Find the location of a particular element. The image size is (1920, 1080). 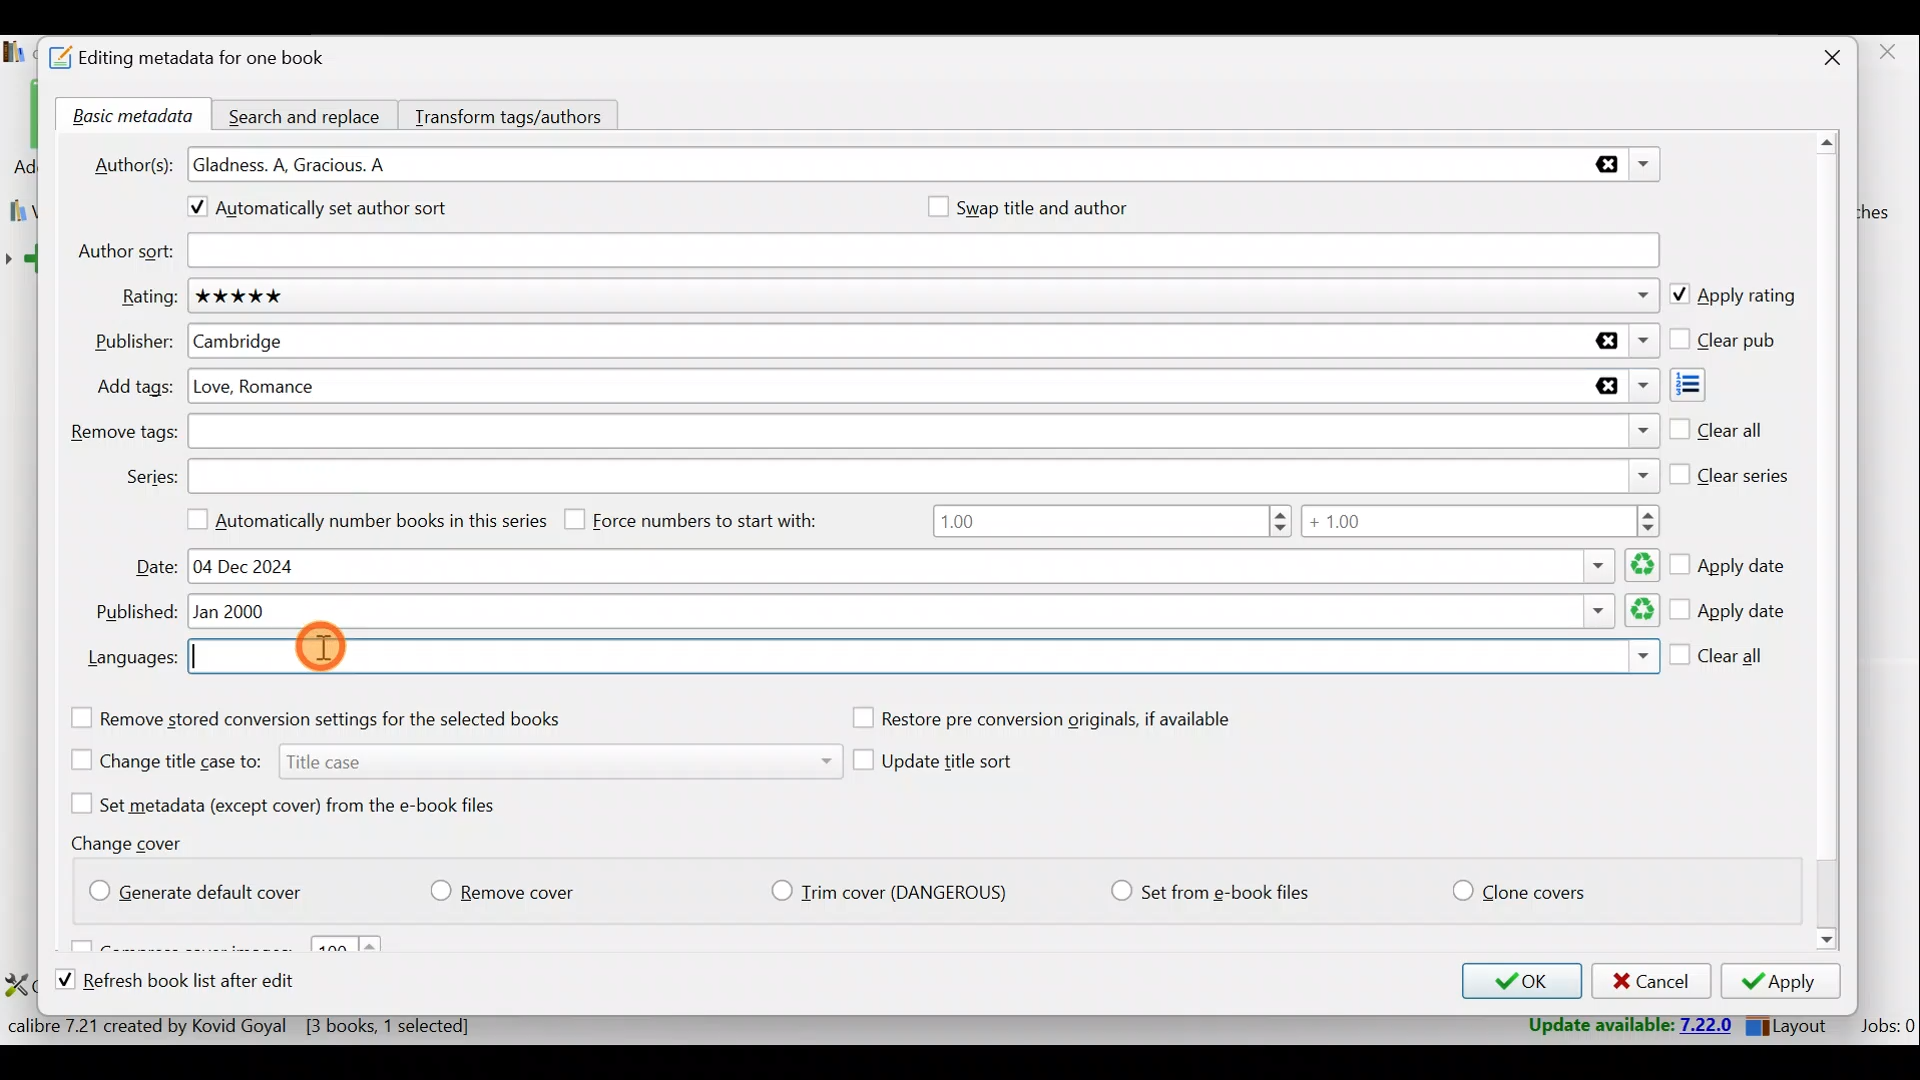

Publisher: is located at coordinates (134, 342).